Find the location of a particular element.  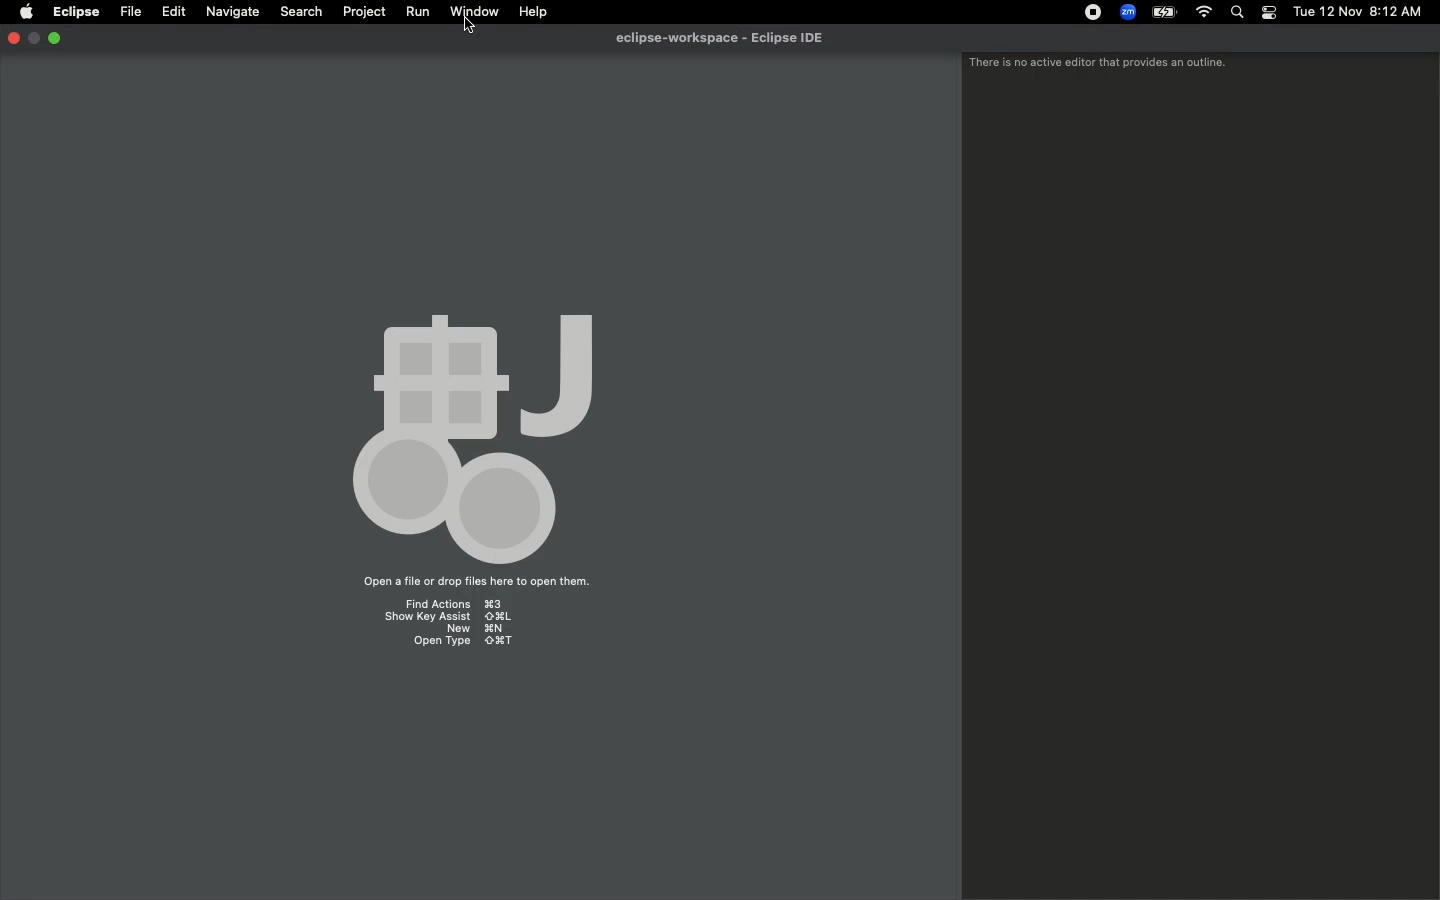

cursor is located at coordinates (469, 25).